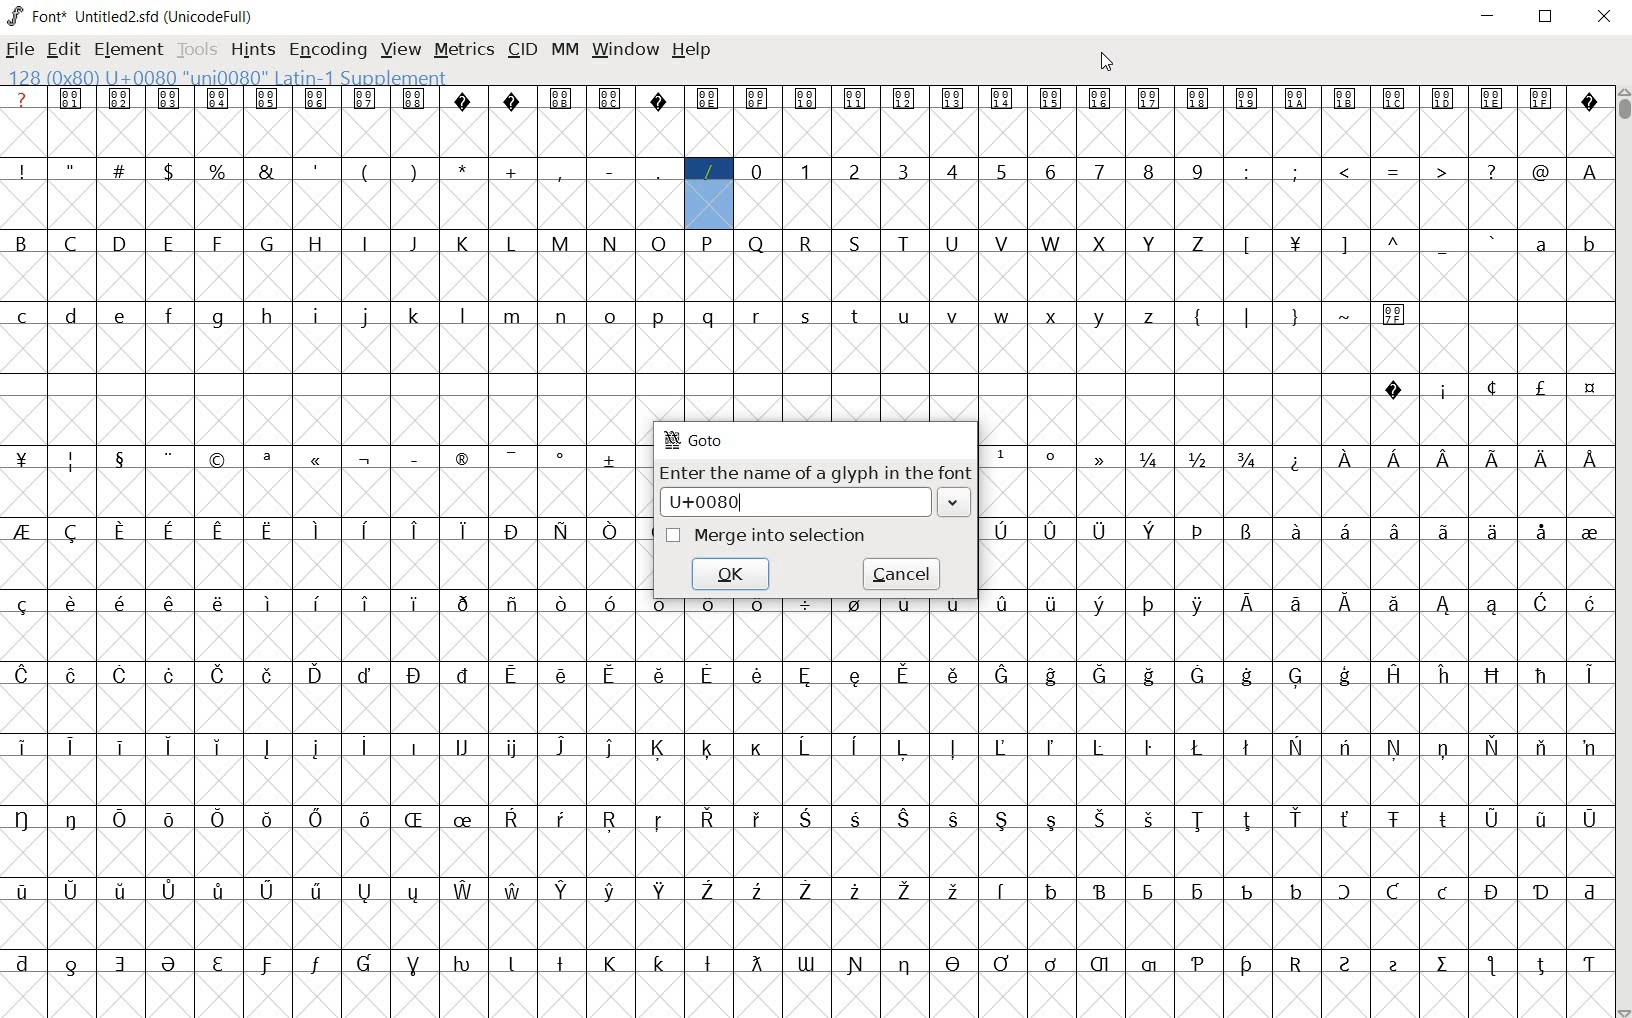 This screenshot has width=1632, height=1018. I want to click on glyph, so click(805, 747).